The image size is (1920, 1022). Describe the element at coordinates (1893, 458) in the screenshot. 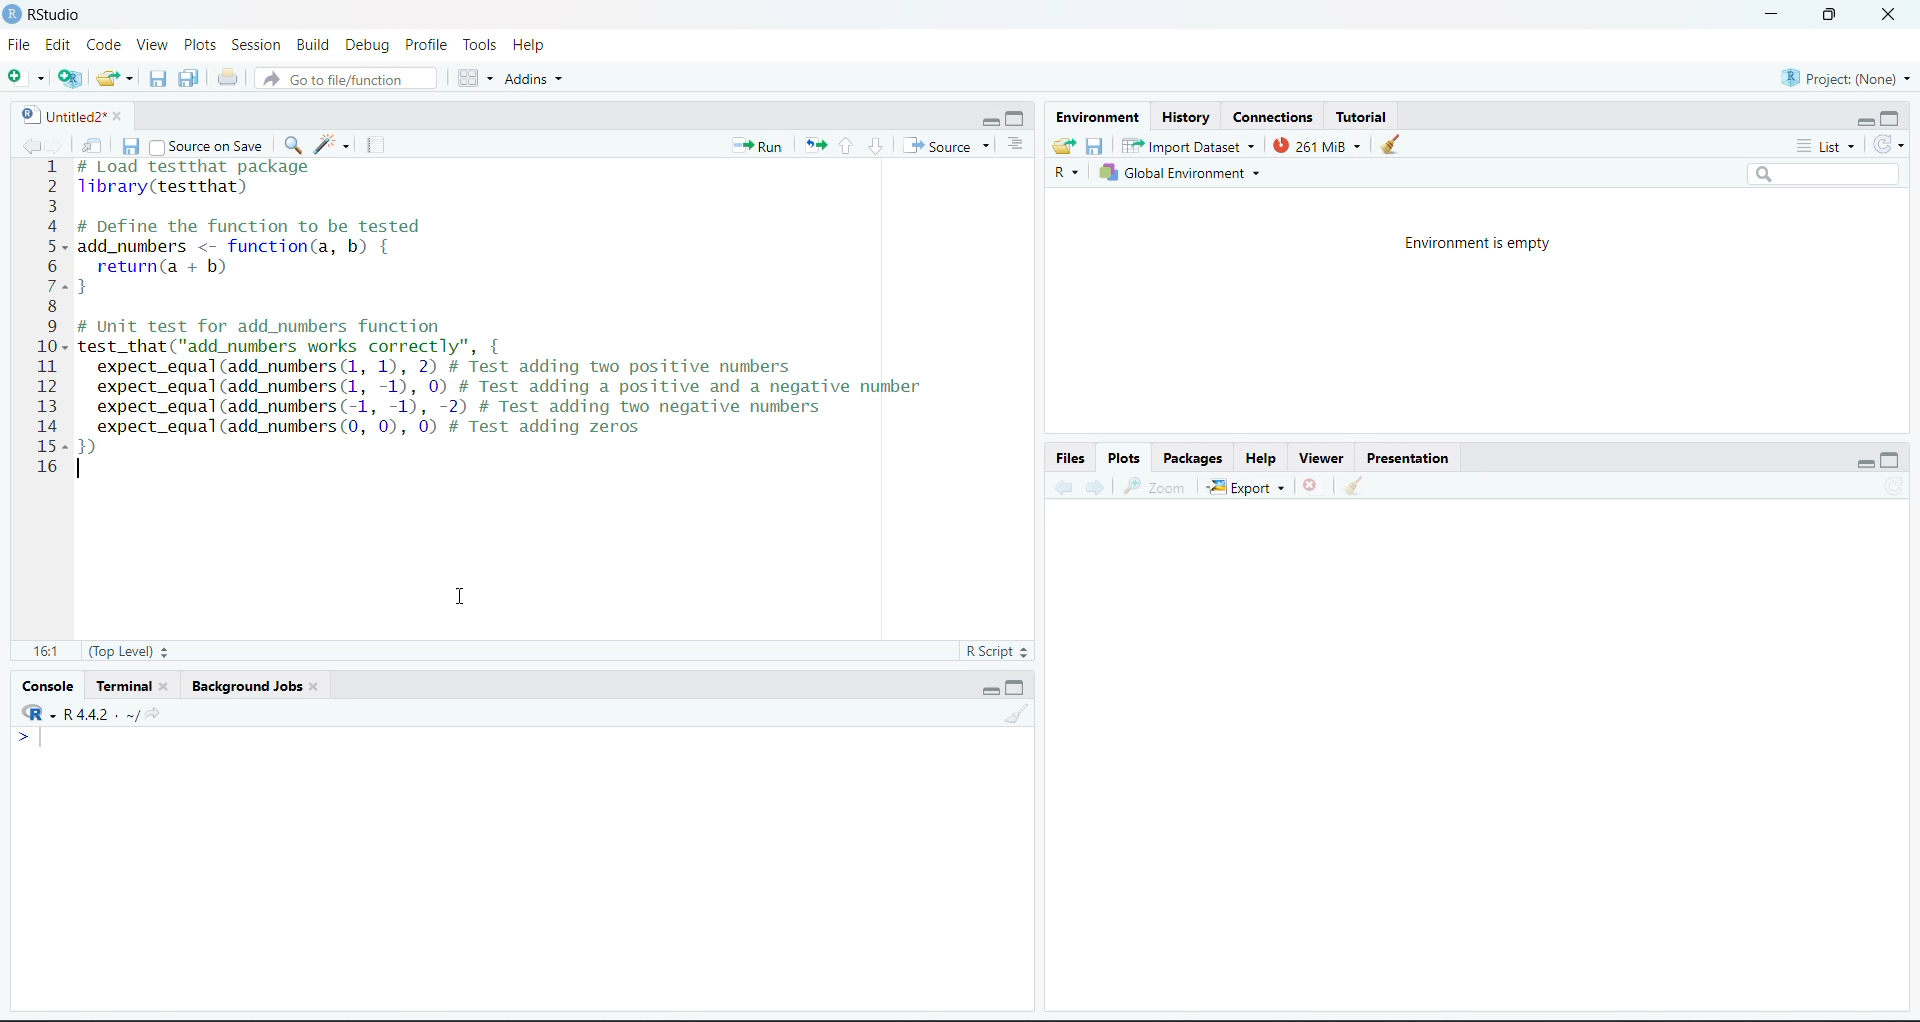

I see `maximize` at that location.